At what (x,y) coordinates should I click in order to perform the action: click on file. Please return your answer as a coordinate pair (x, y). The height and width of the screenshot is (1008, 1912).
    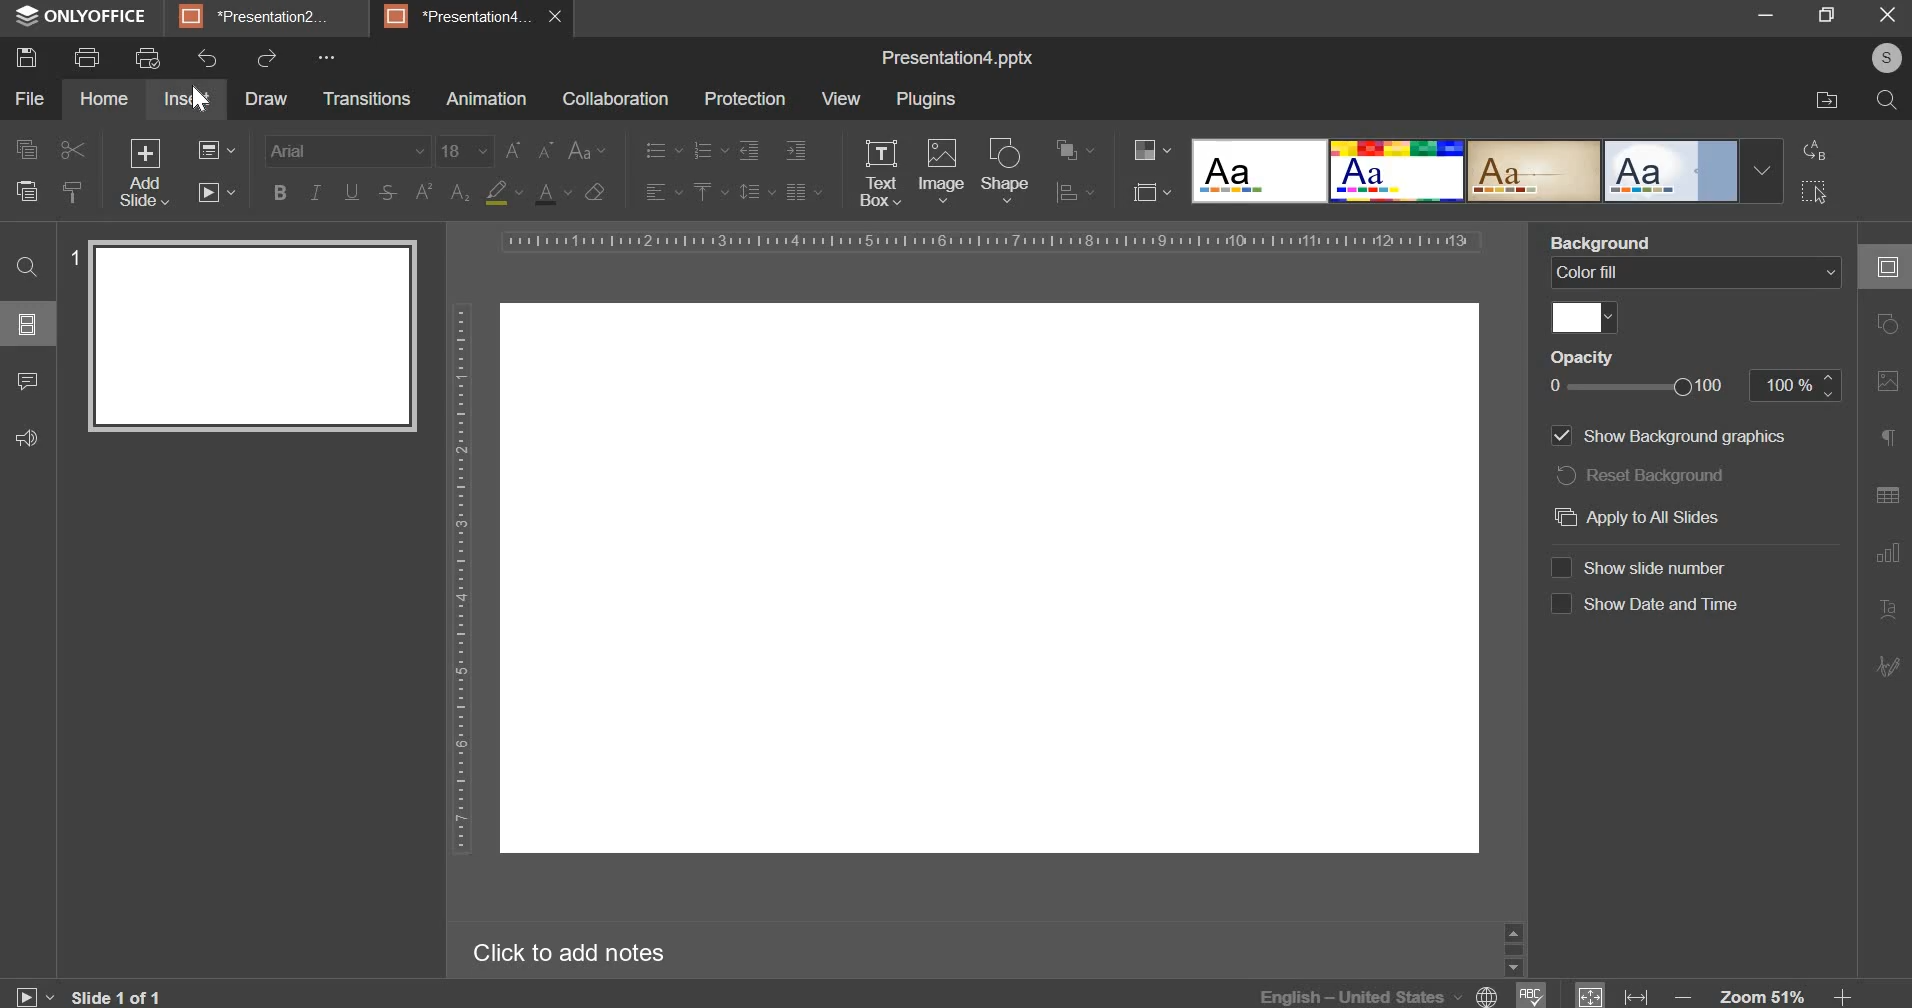
    Looking at the image, I should click on (29, 98).